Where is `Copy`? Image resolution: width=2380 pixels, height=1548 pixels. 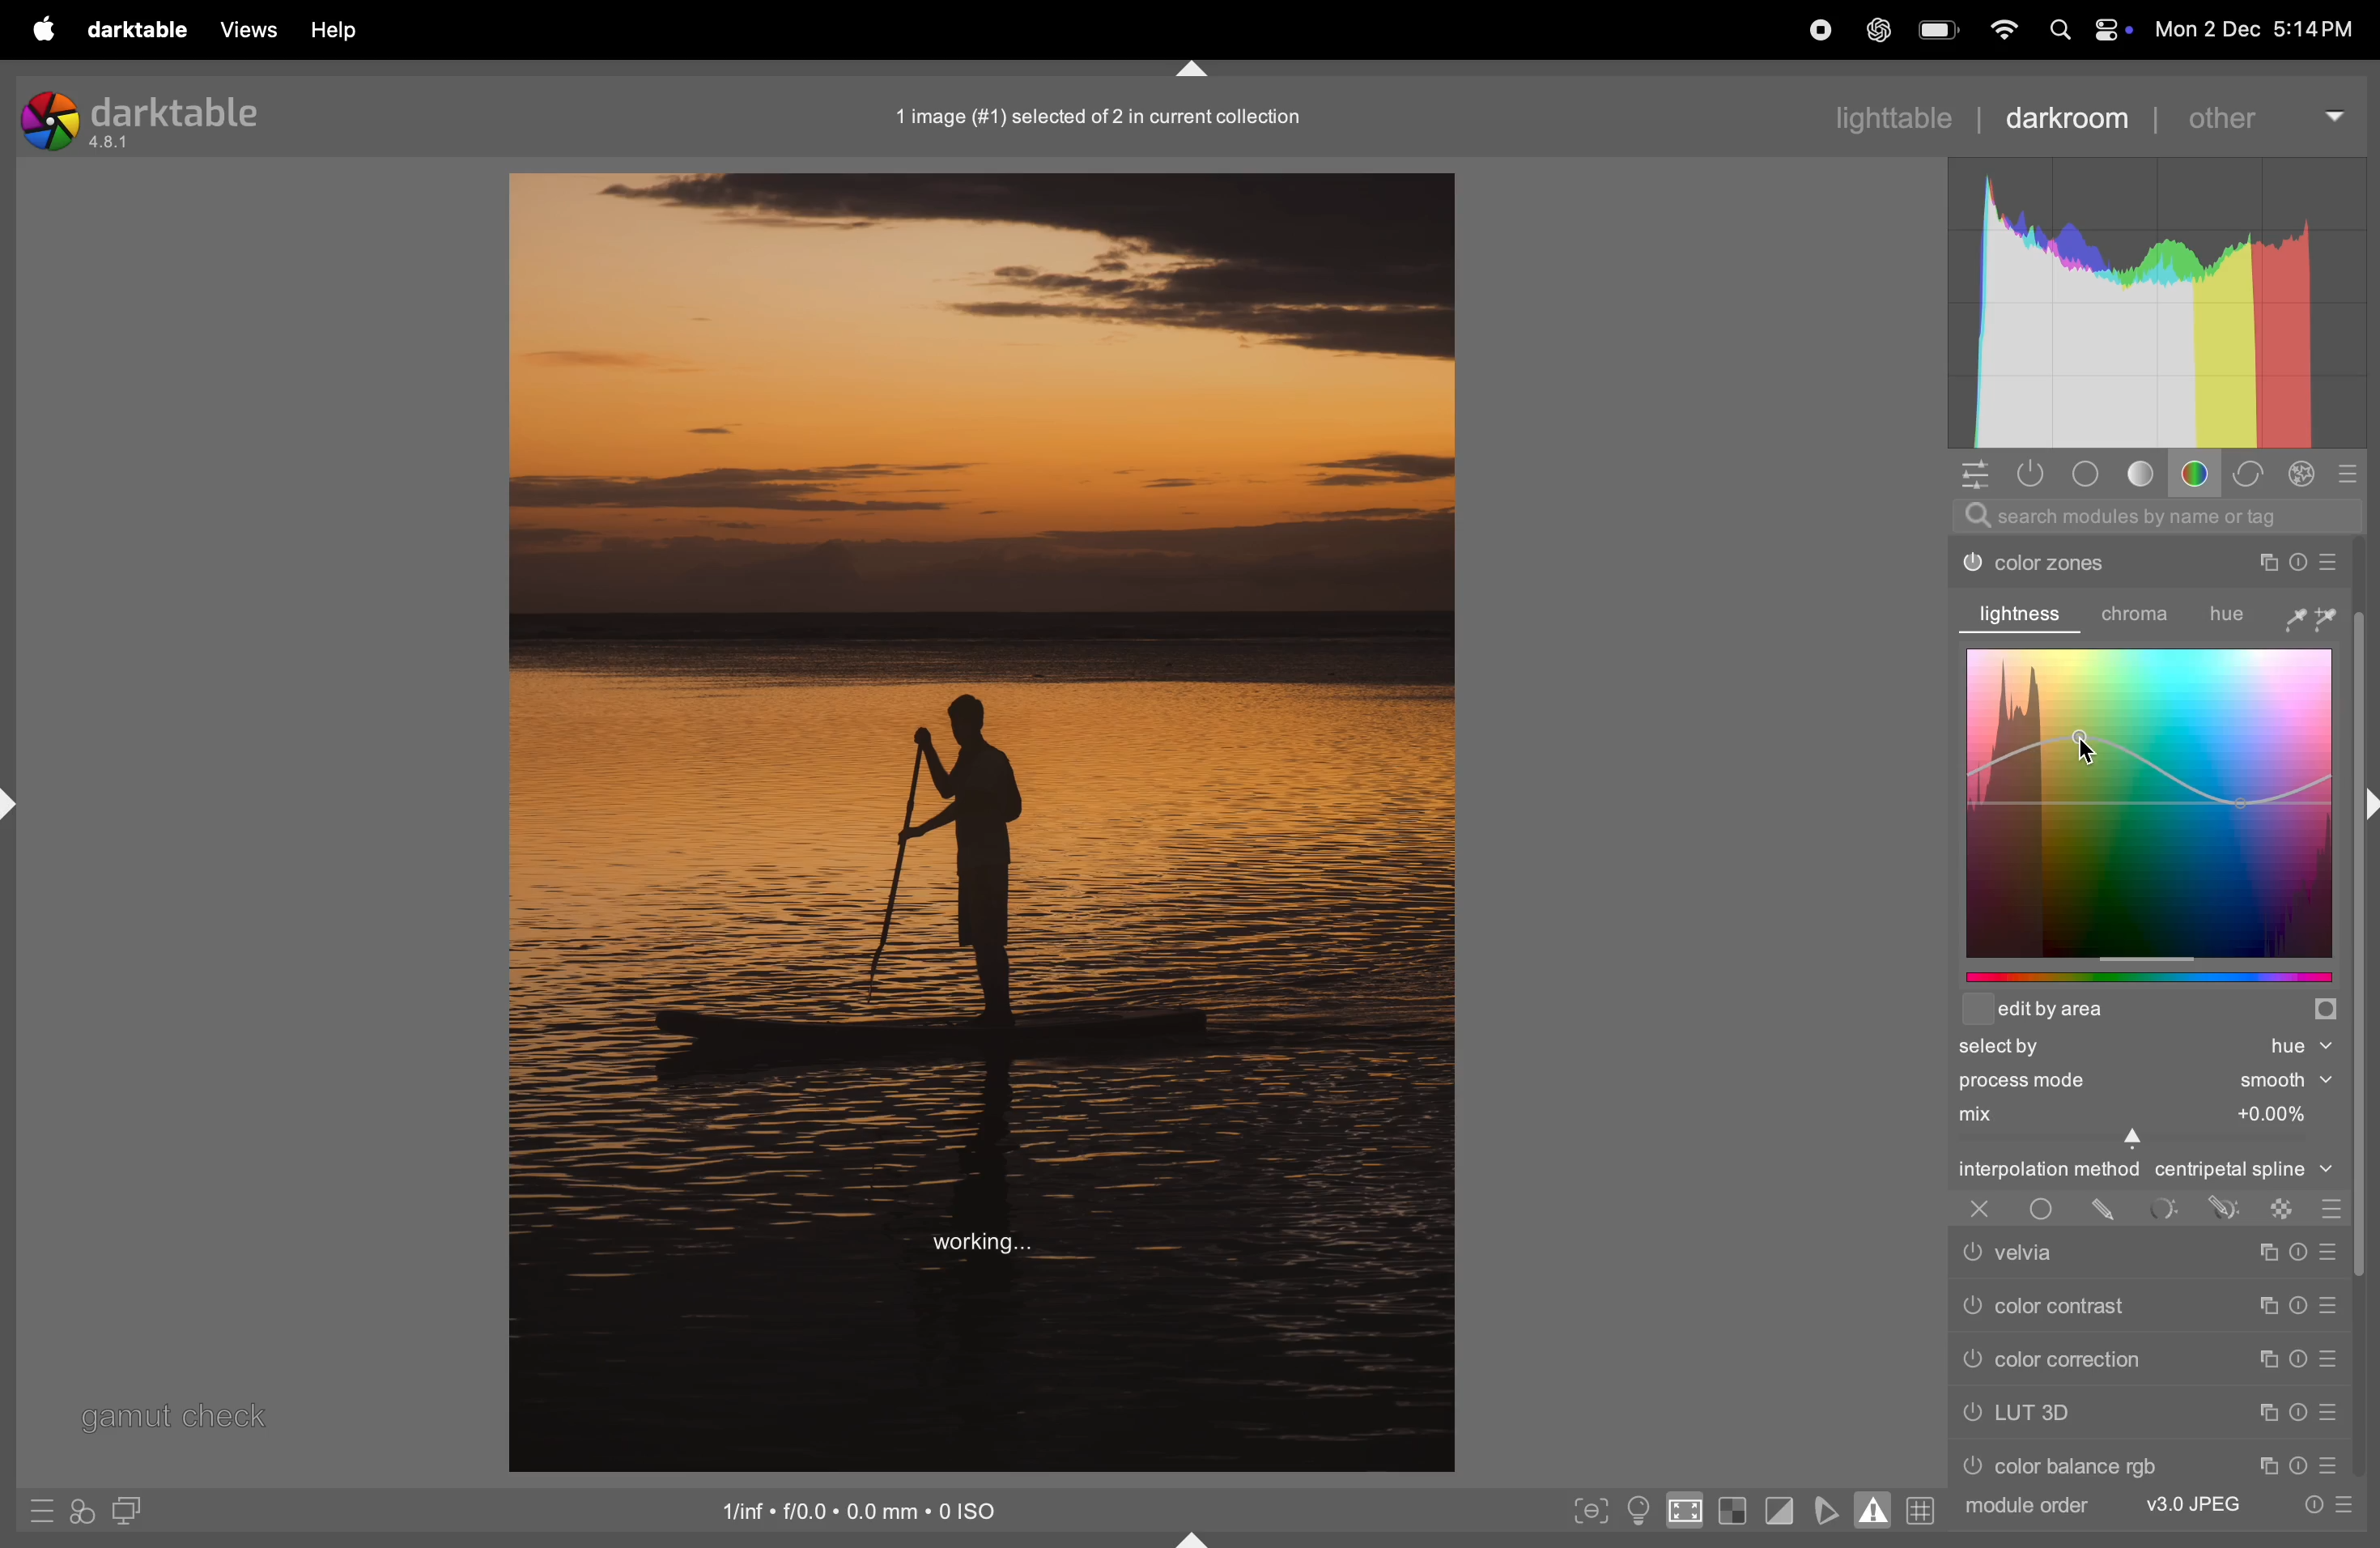
Copy is located at coordinates (2266, 1305).